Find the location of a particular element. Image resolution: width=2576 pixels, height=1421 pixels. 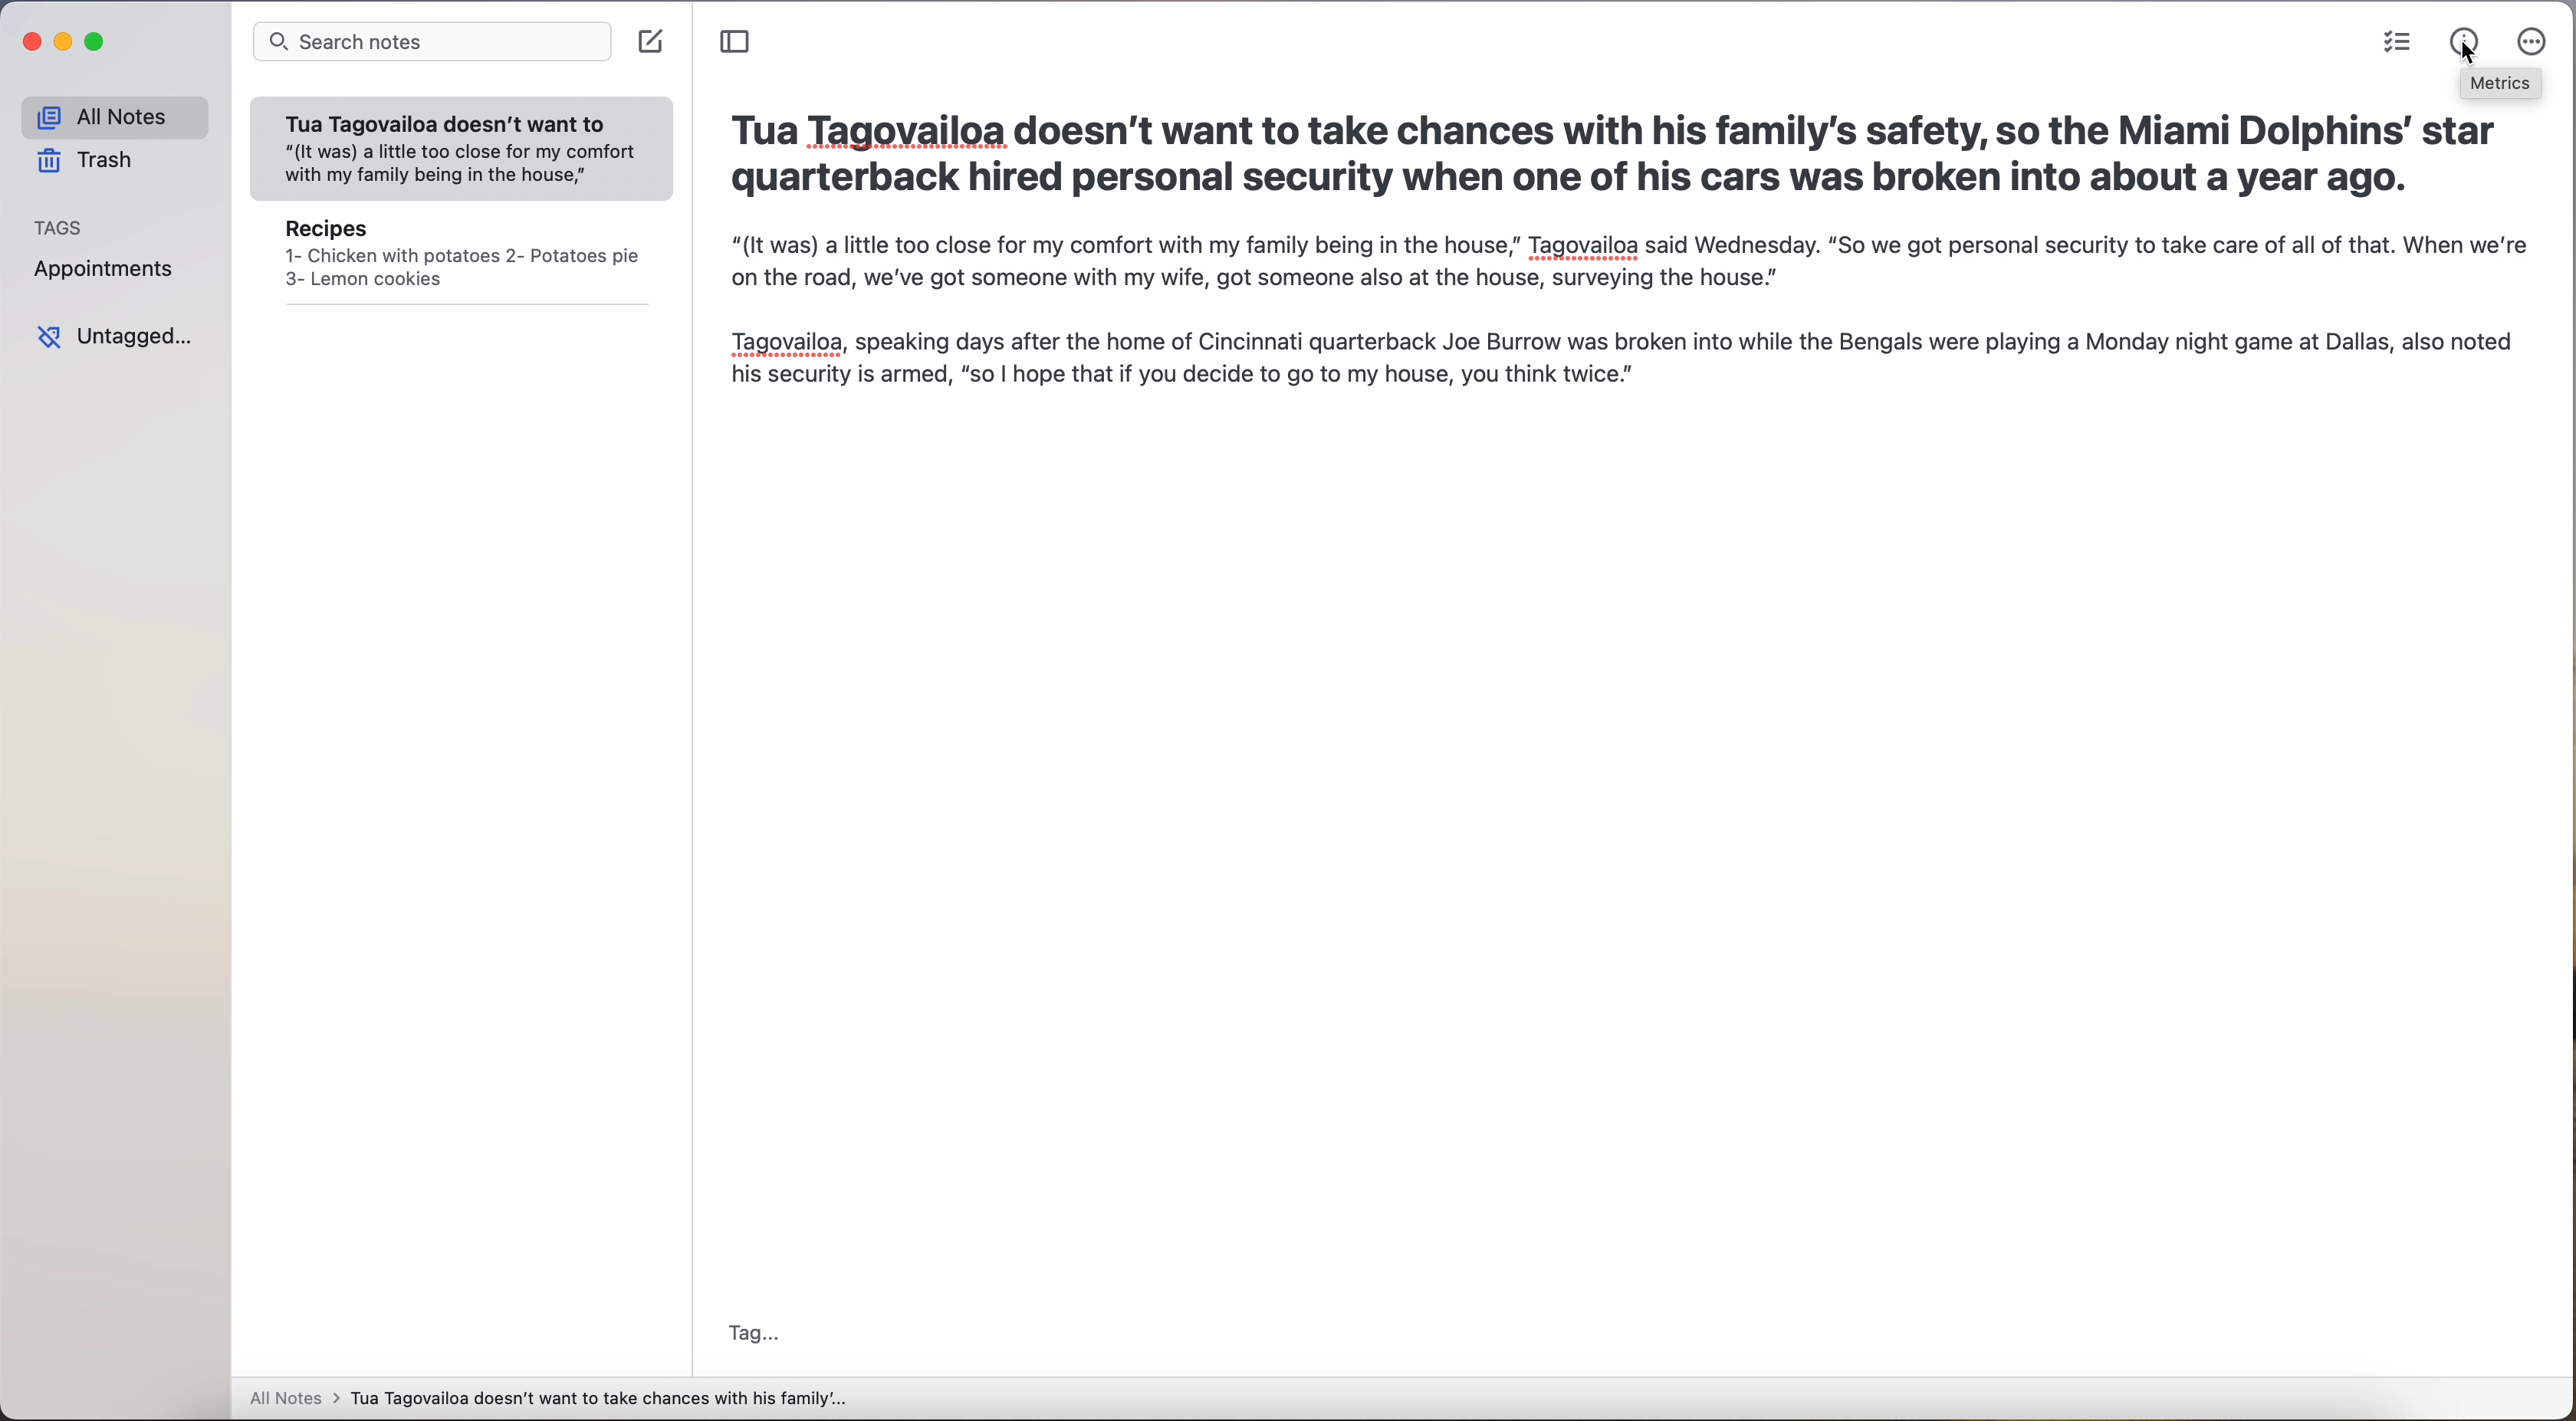

Tua Tagovailoa doesn’t want to
“(It was) a little too close for my comfort
with my family being in the house,” is located at coordinates (463, 142).